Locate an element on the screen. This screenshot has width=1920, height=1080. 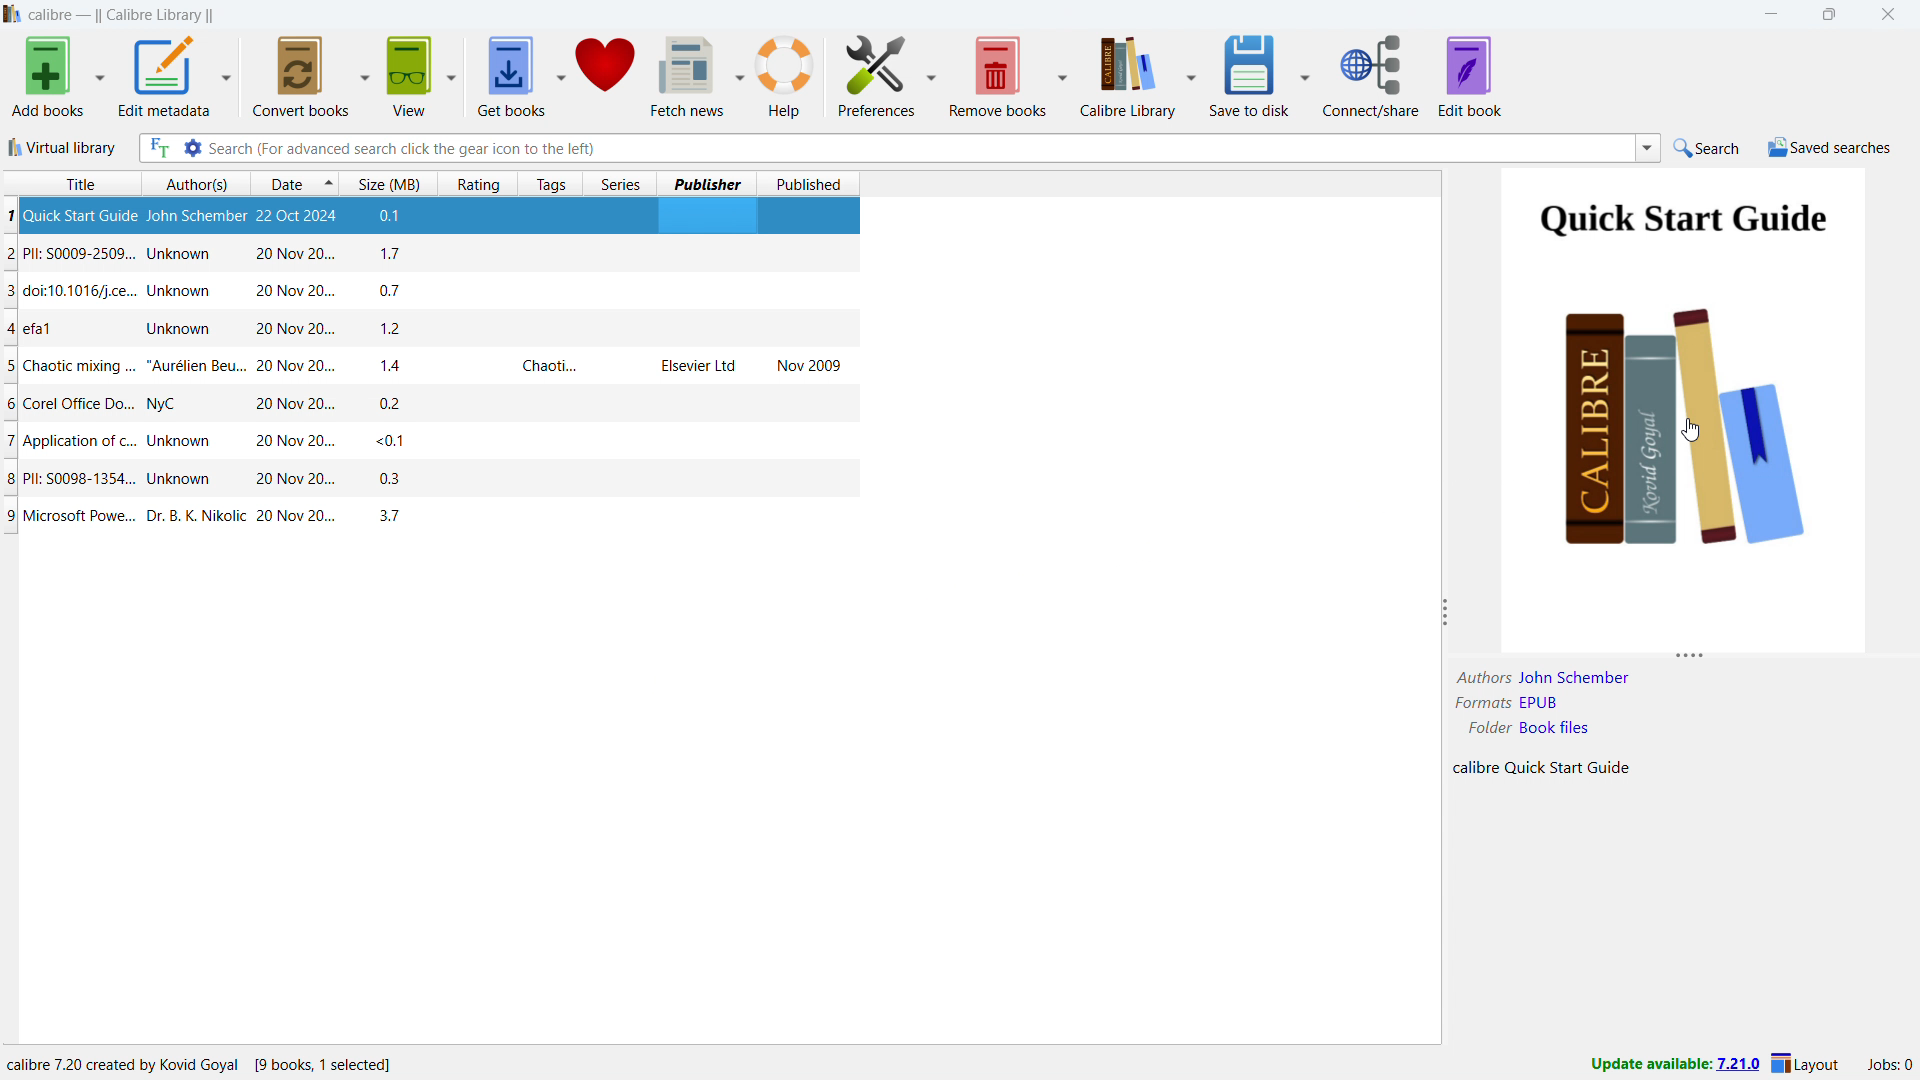
view is located at coordinates (411, 75).